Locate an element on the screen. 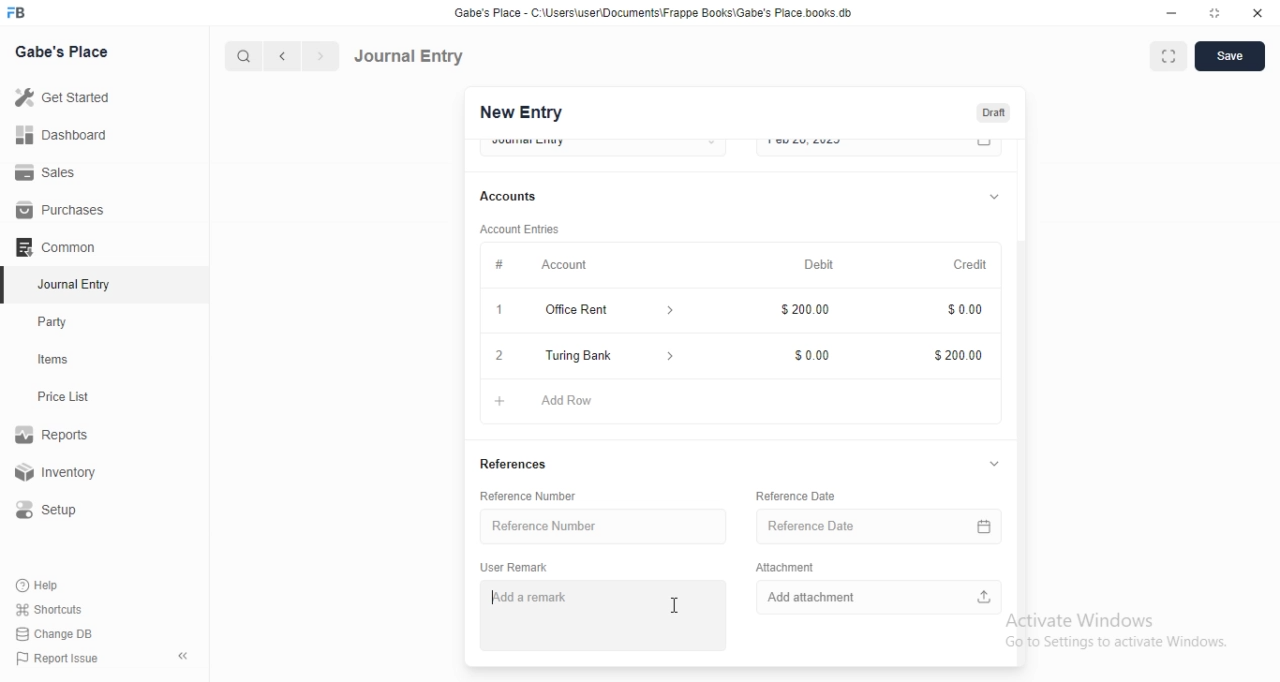 The height and width of the screenshot is (682, 1280). 2 is located at coordinates (496, 356).